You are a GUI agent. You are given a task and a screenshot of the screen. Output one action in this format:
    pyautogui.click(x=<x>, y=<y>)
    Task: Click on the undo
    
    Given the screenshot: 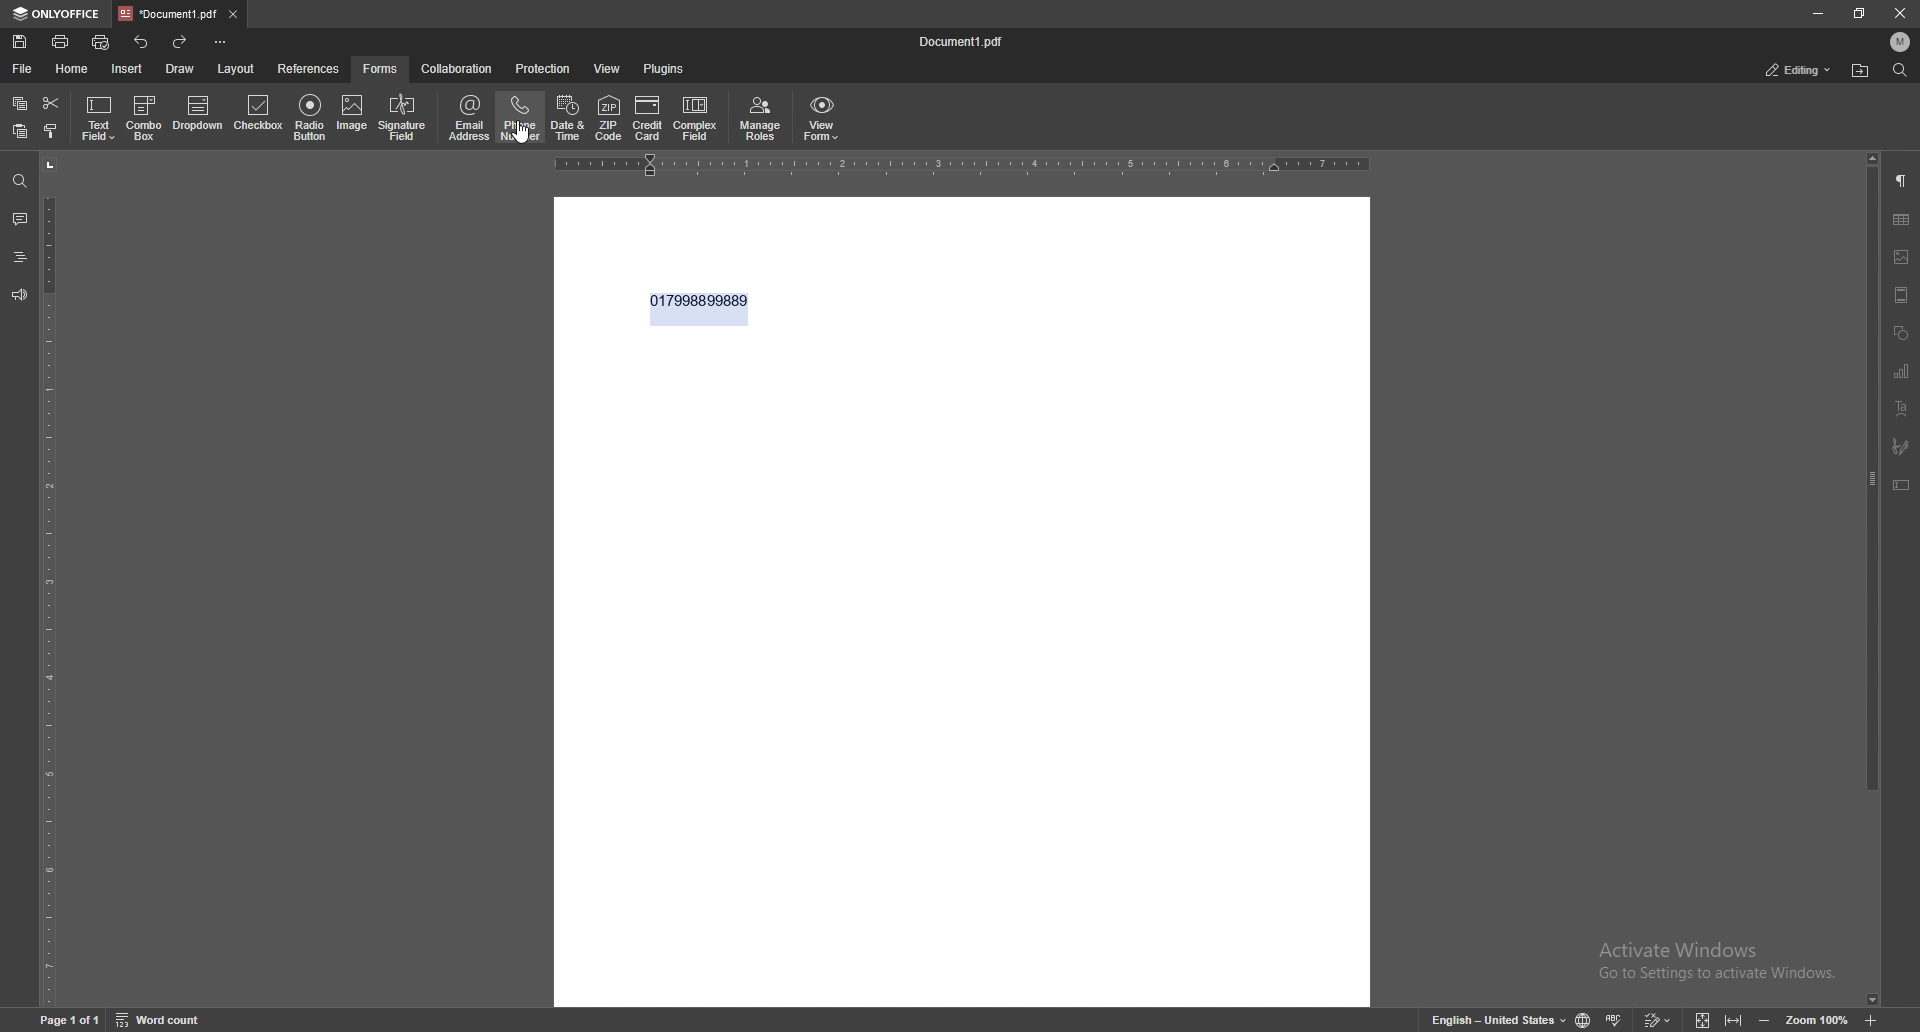 What is the action you would take?
    pyautogui.click(x=142, y=43)
    